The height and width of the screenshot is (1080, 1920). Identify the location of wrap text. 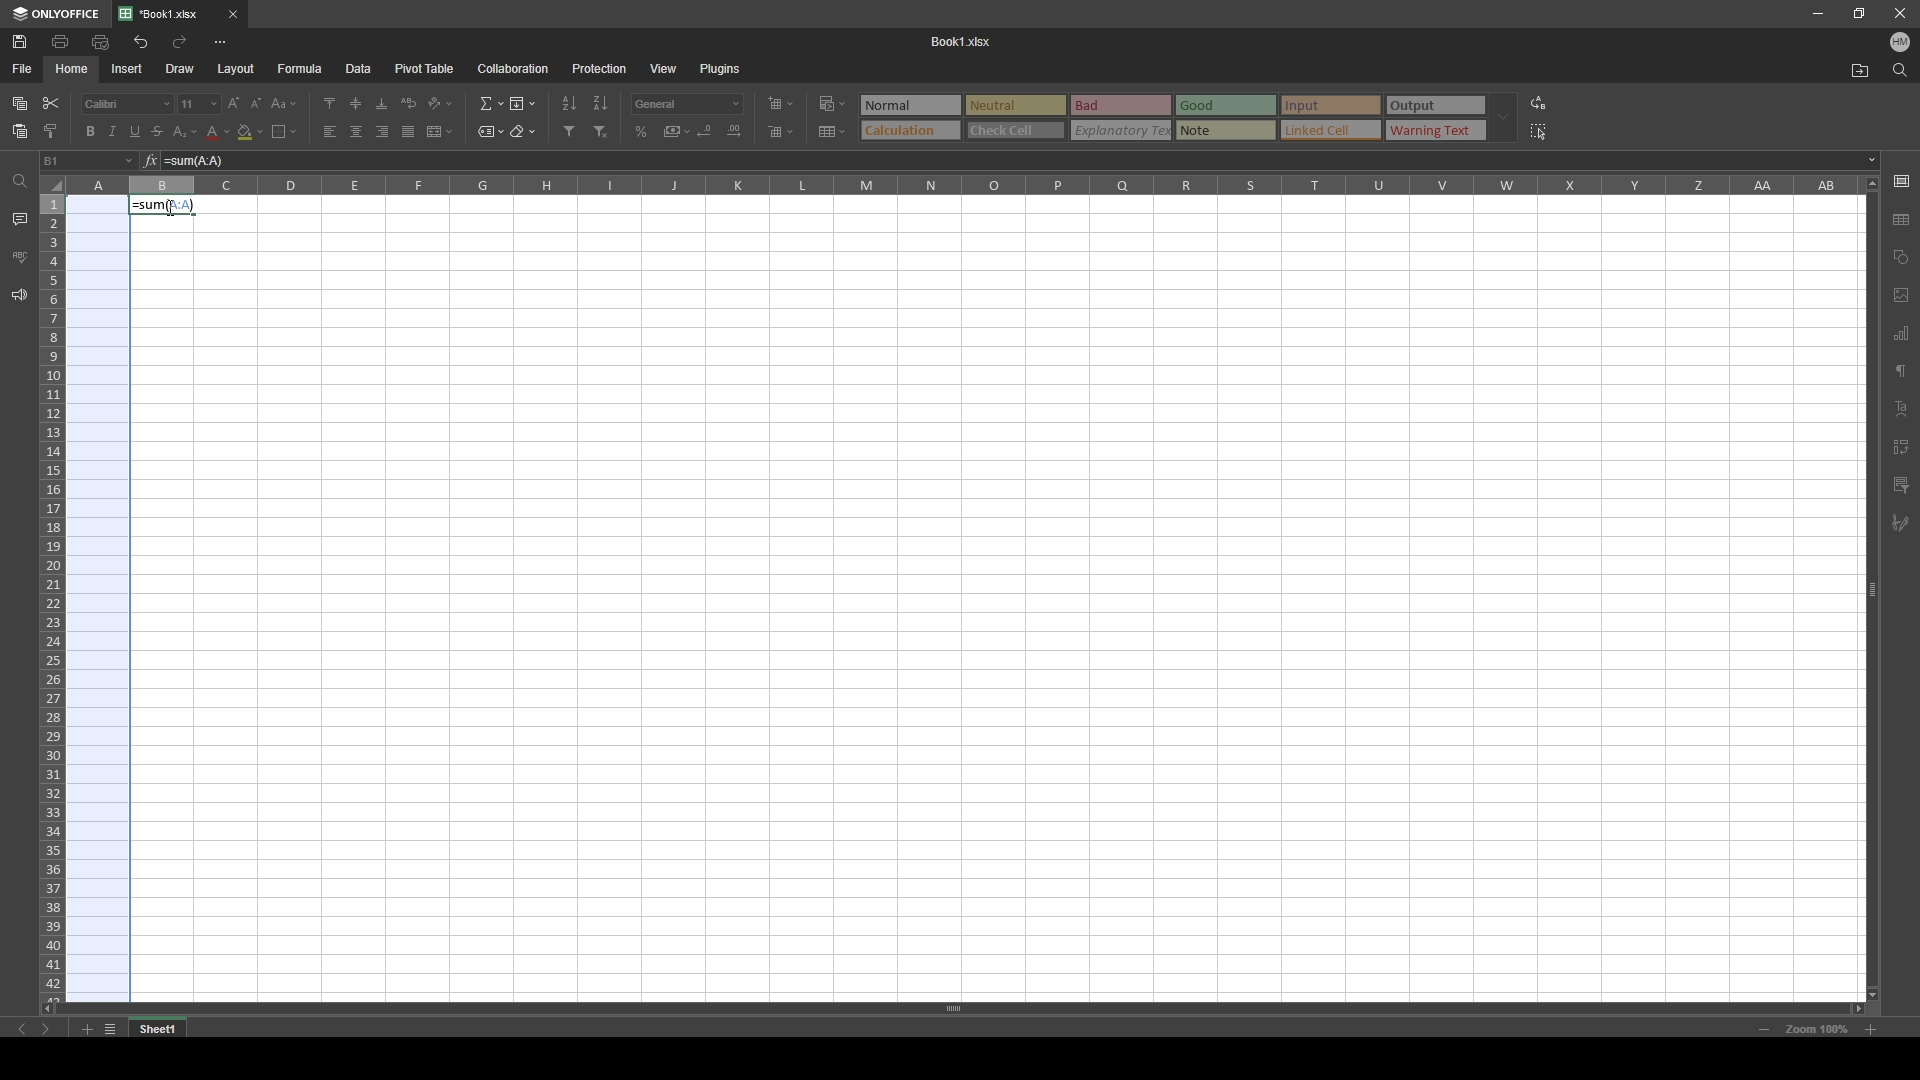
(410, 102).